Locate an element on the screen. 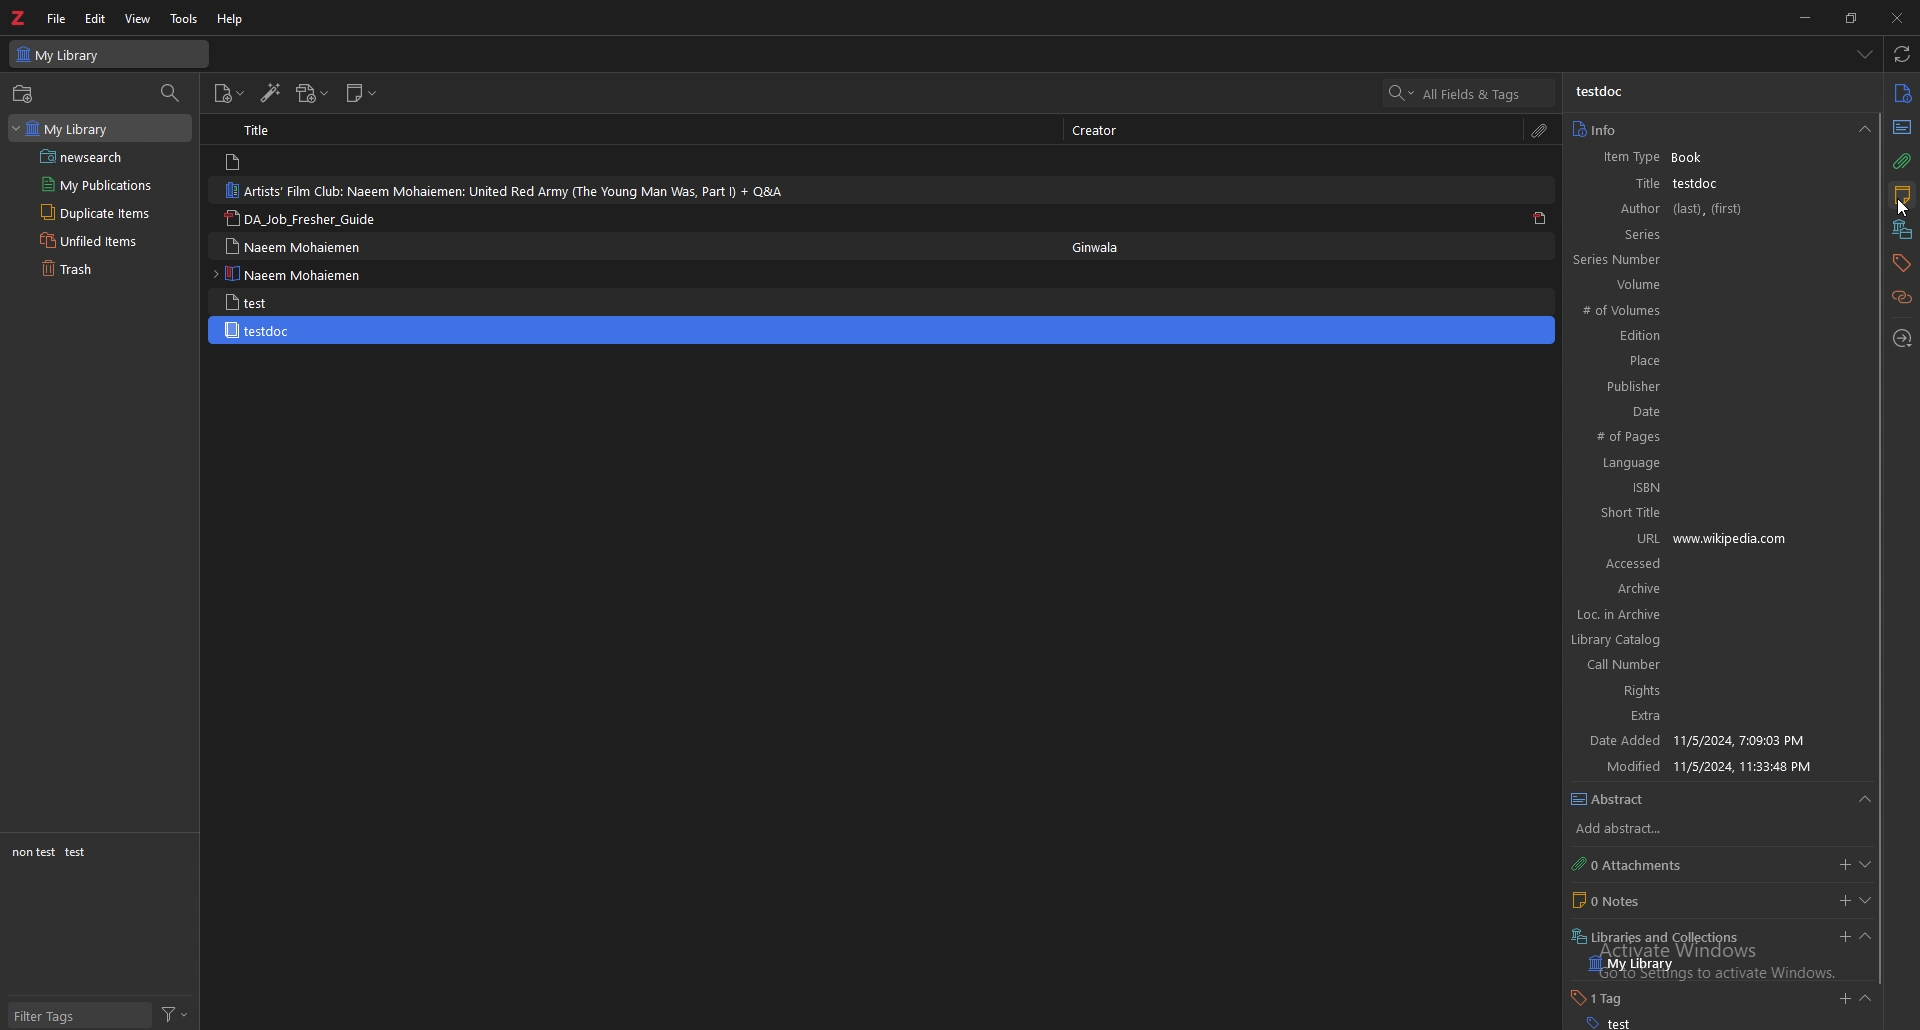 Image resolution: width=1920 pixels, height=1030 pixels. add libraries or collections is located at coordinates (1842, 936).